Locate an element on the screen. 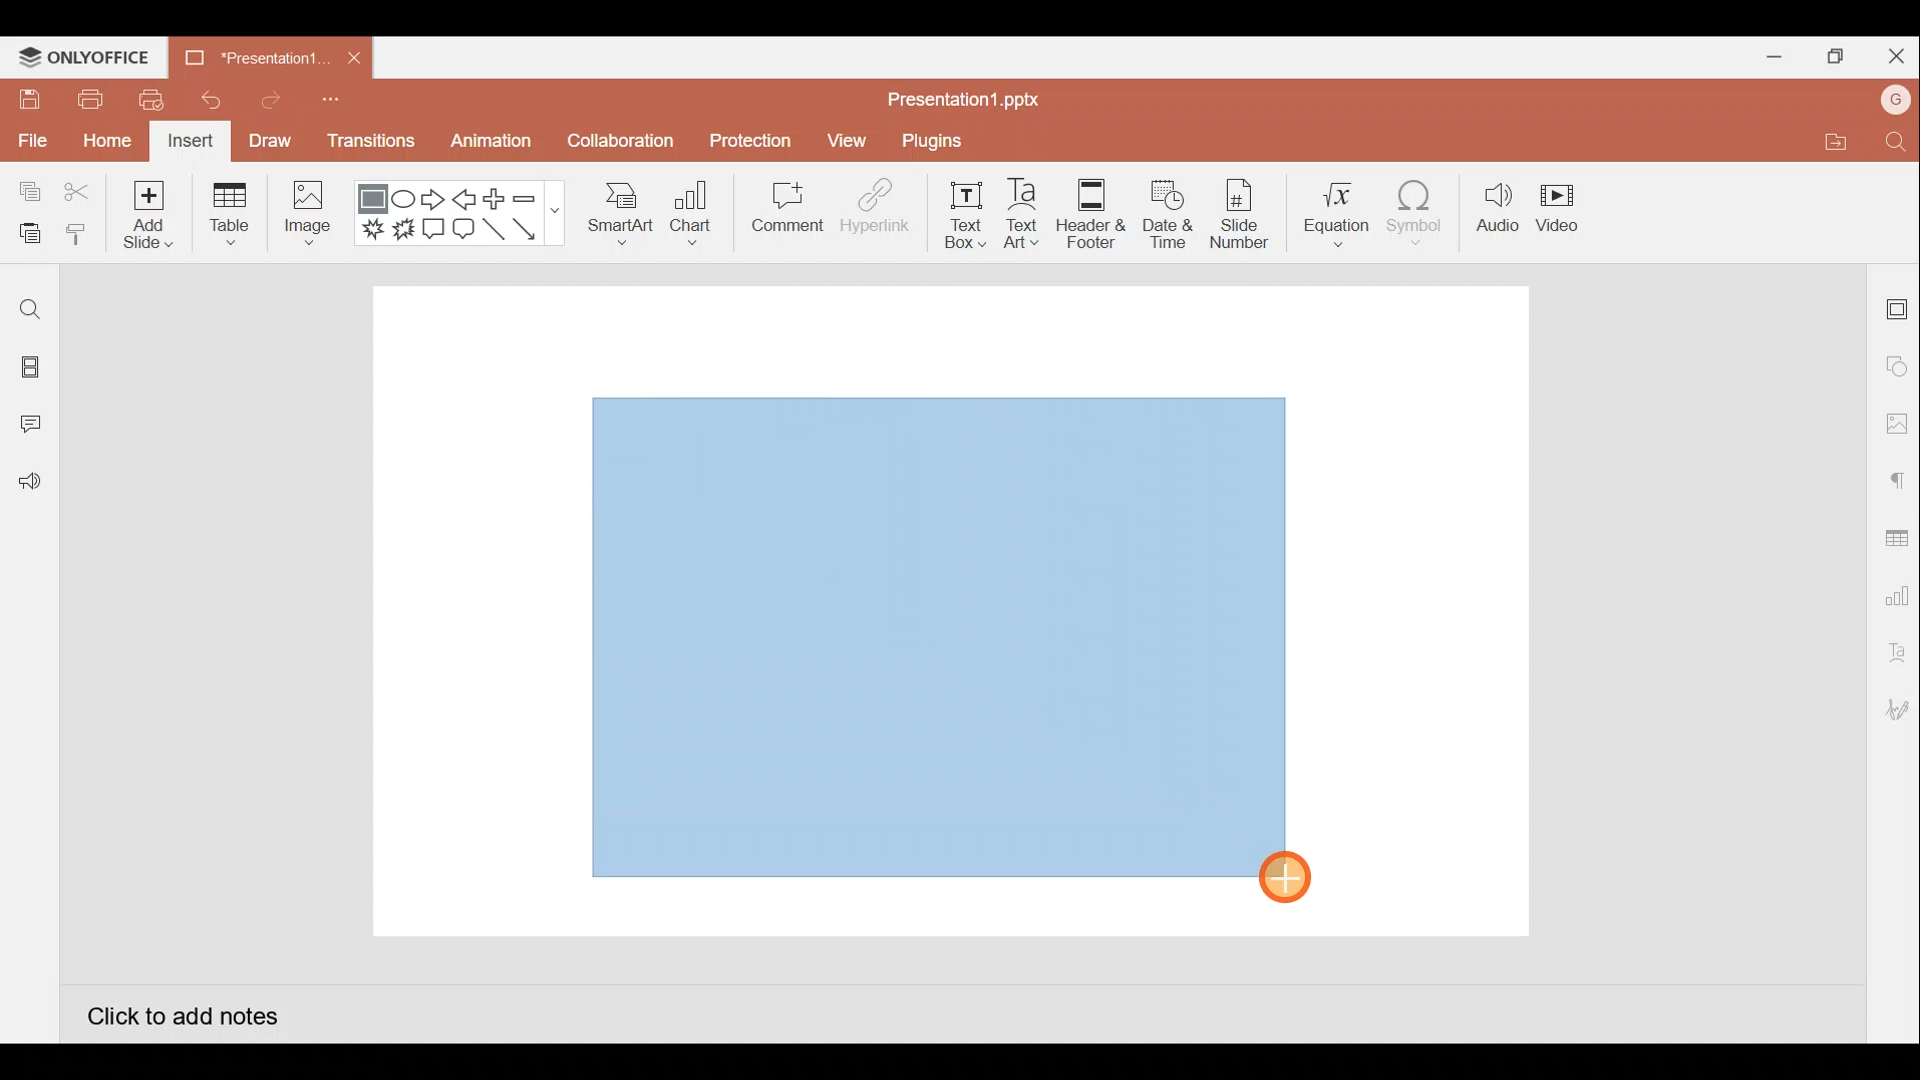 The width and height of the screenshot is (1920, 1080). File is located at coordinates (30, 137).